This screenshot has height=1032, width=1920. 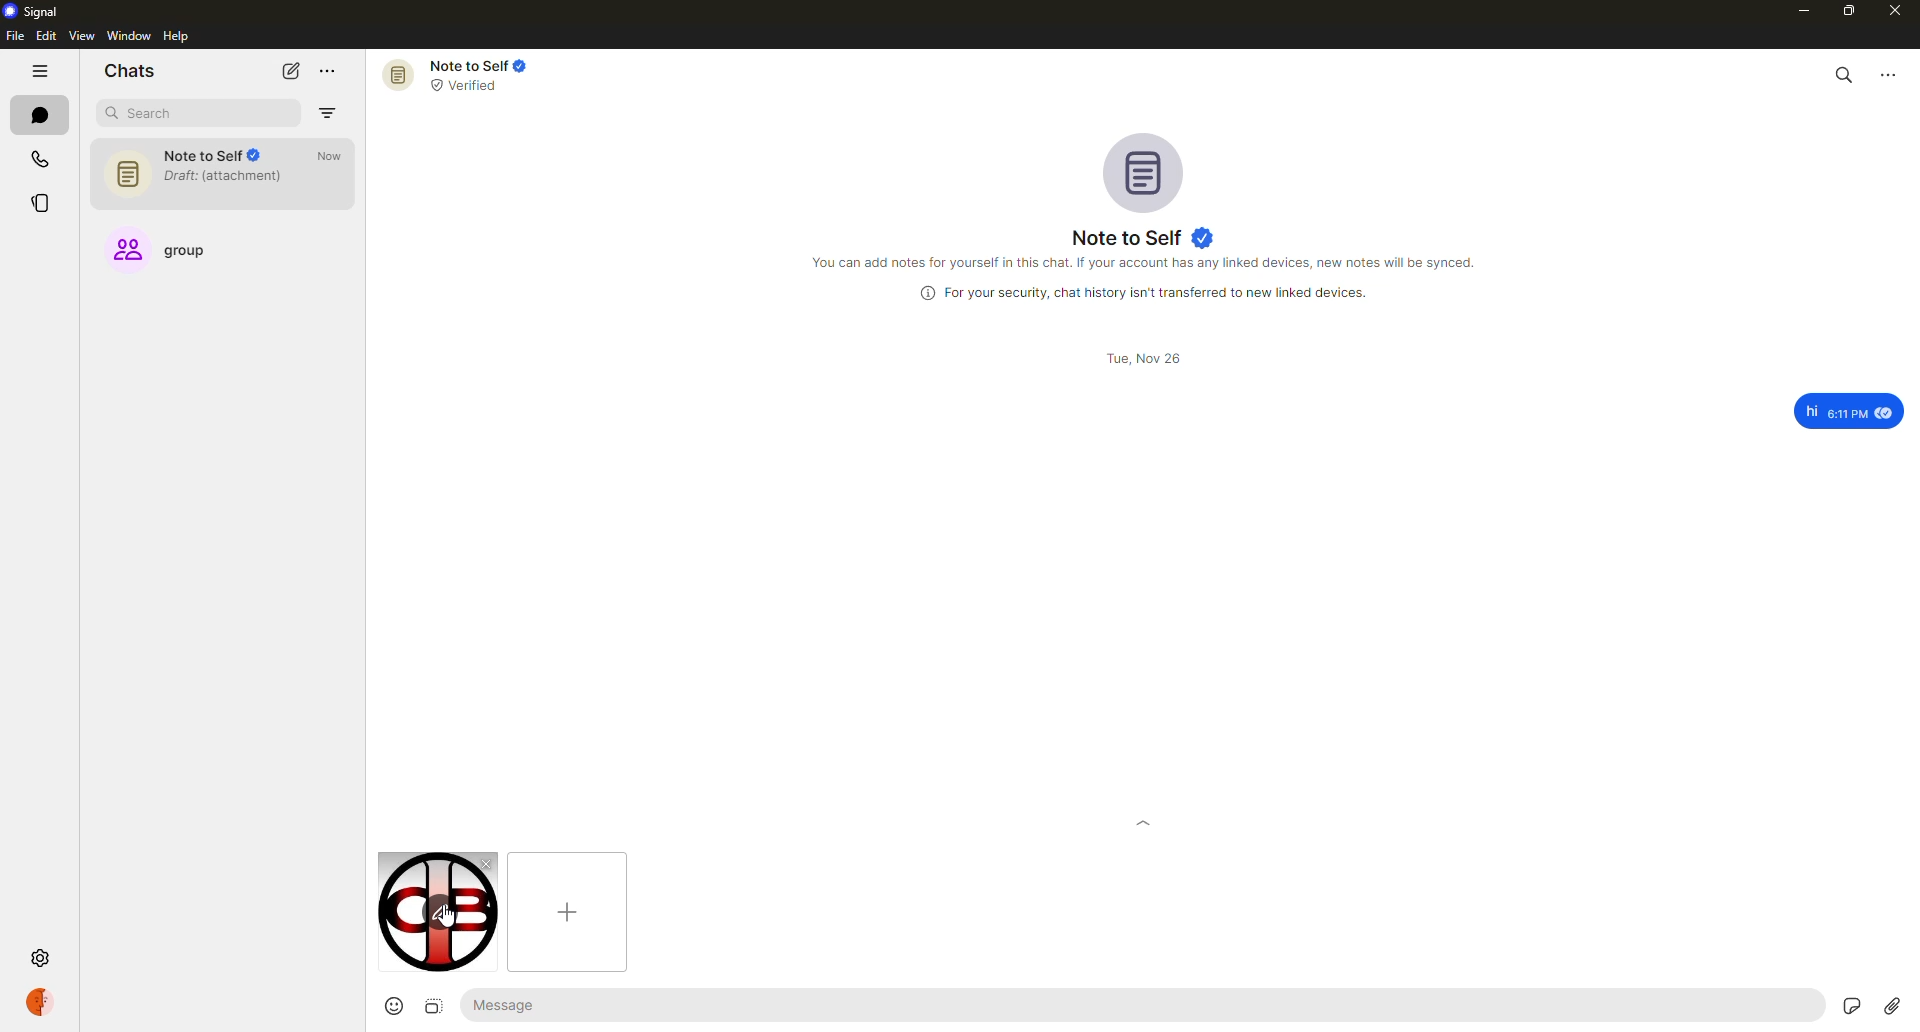 I want to click on stickers, so click(x=1846, y=1004).